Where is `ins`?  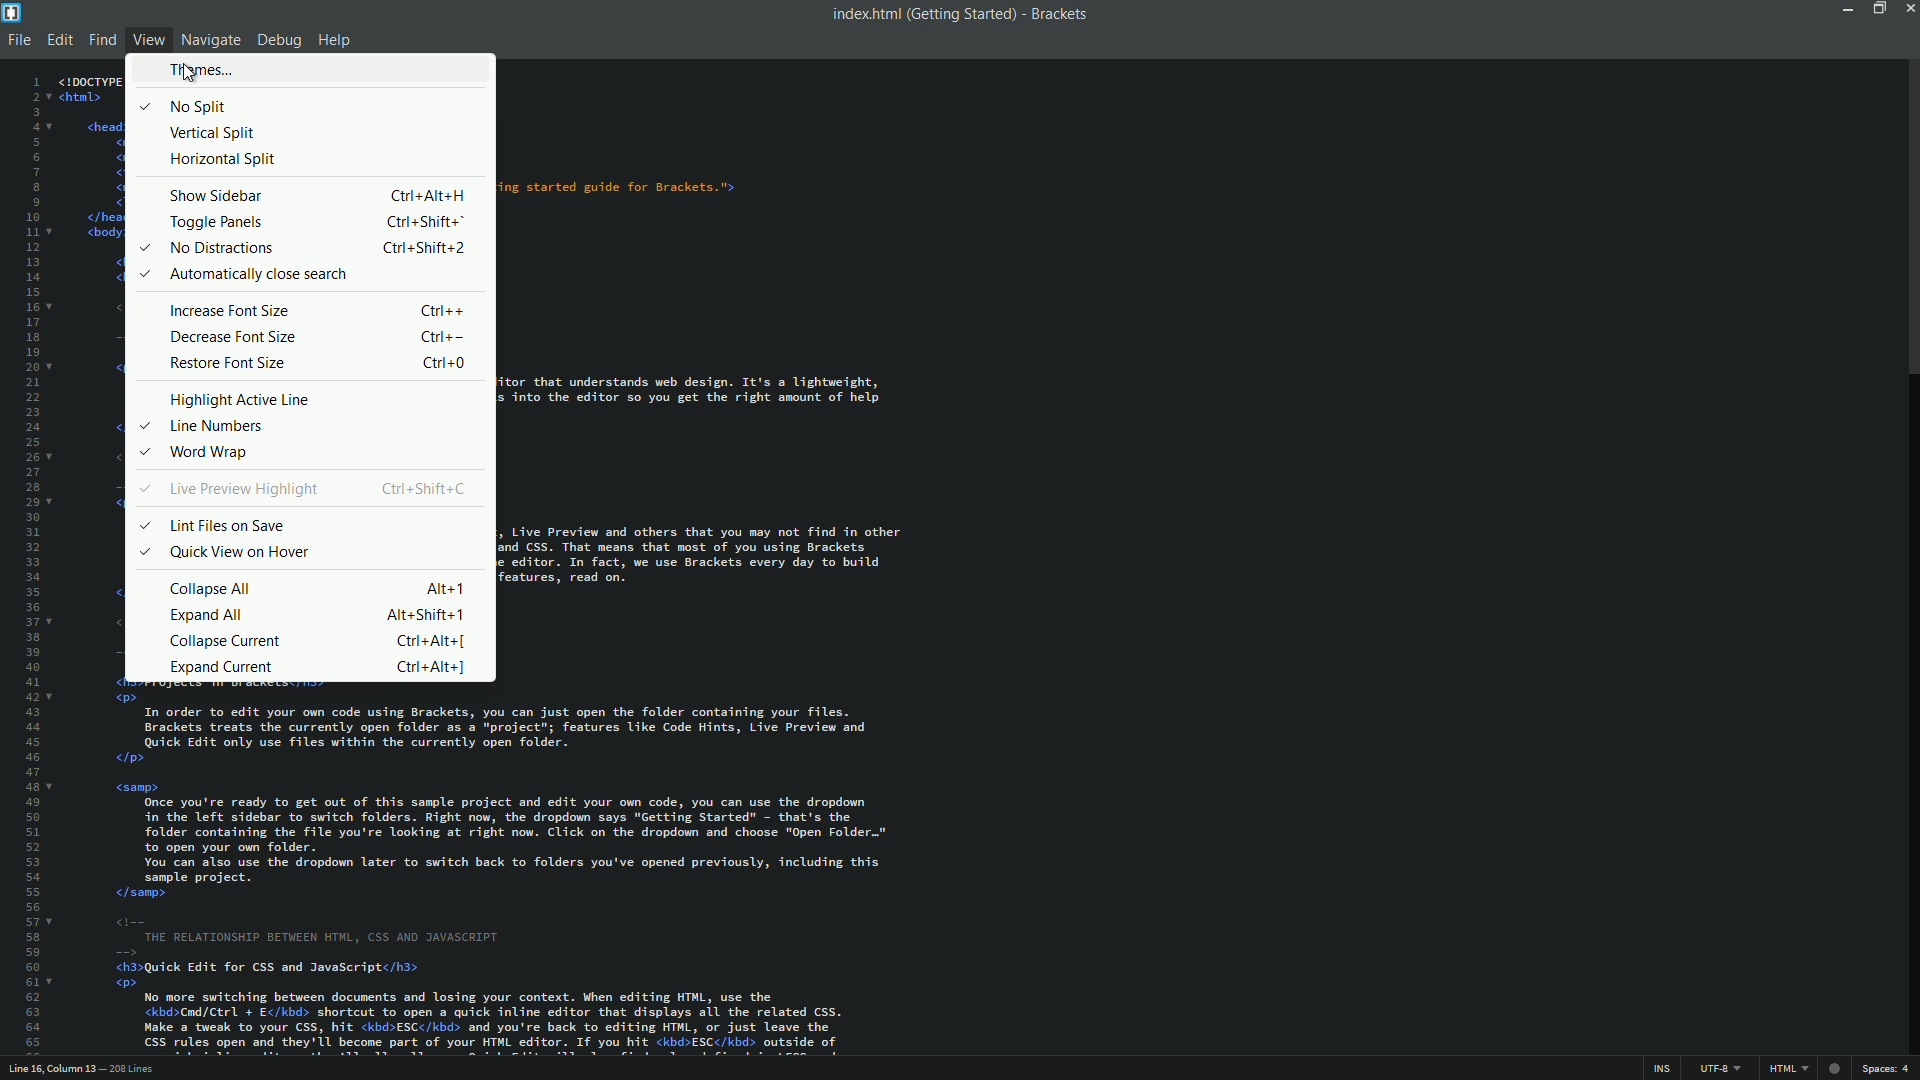 ins is located at coordinates (1659, 1070).